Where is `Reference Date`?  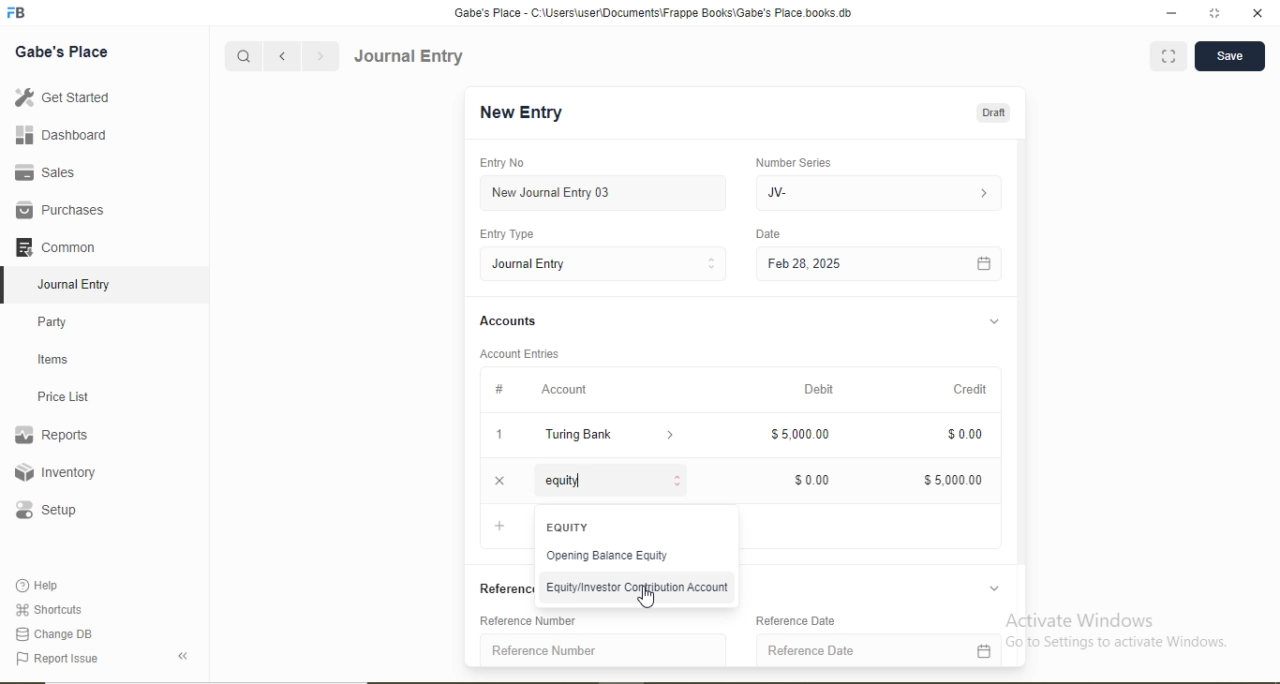 Reference Date is located at coordinates (812, 650).